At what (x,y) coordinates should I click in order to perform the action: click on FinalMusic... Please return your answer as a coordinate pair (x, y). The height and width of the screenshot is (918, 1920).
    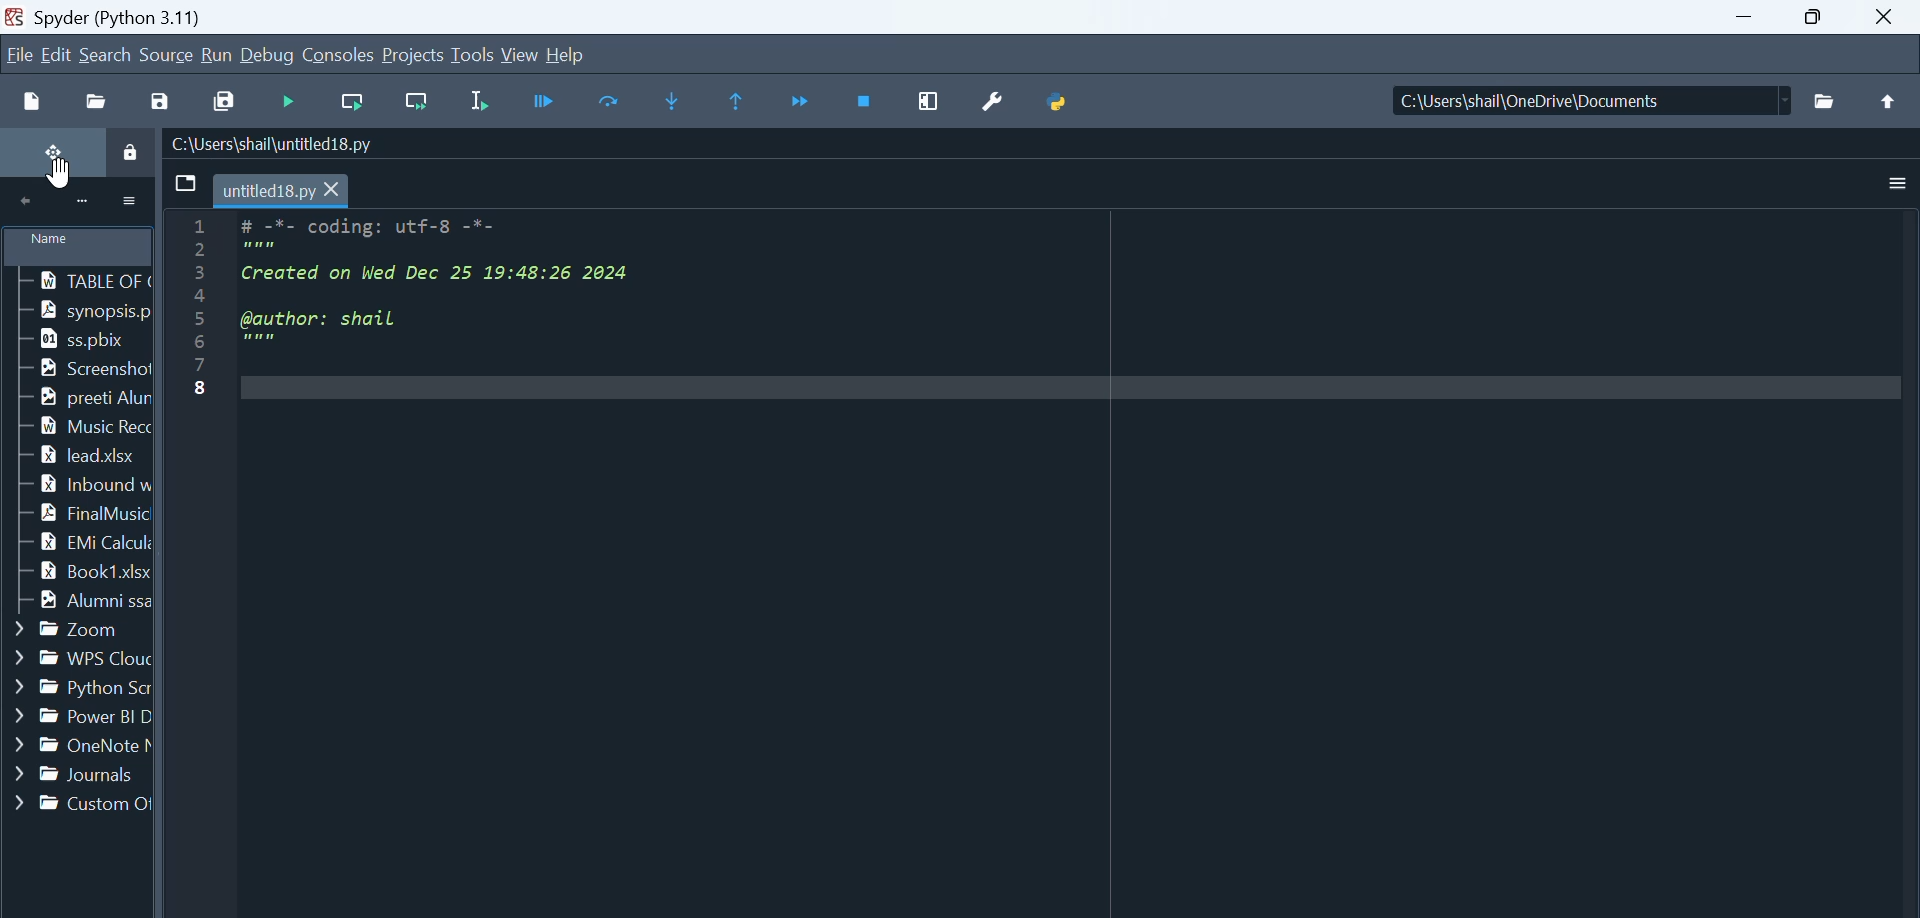
    Looking at the image, I should click on (74, 513).